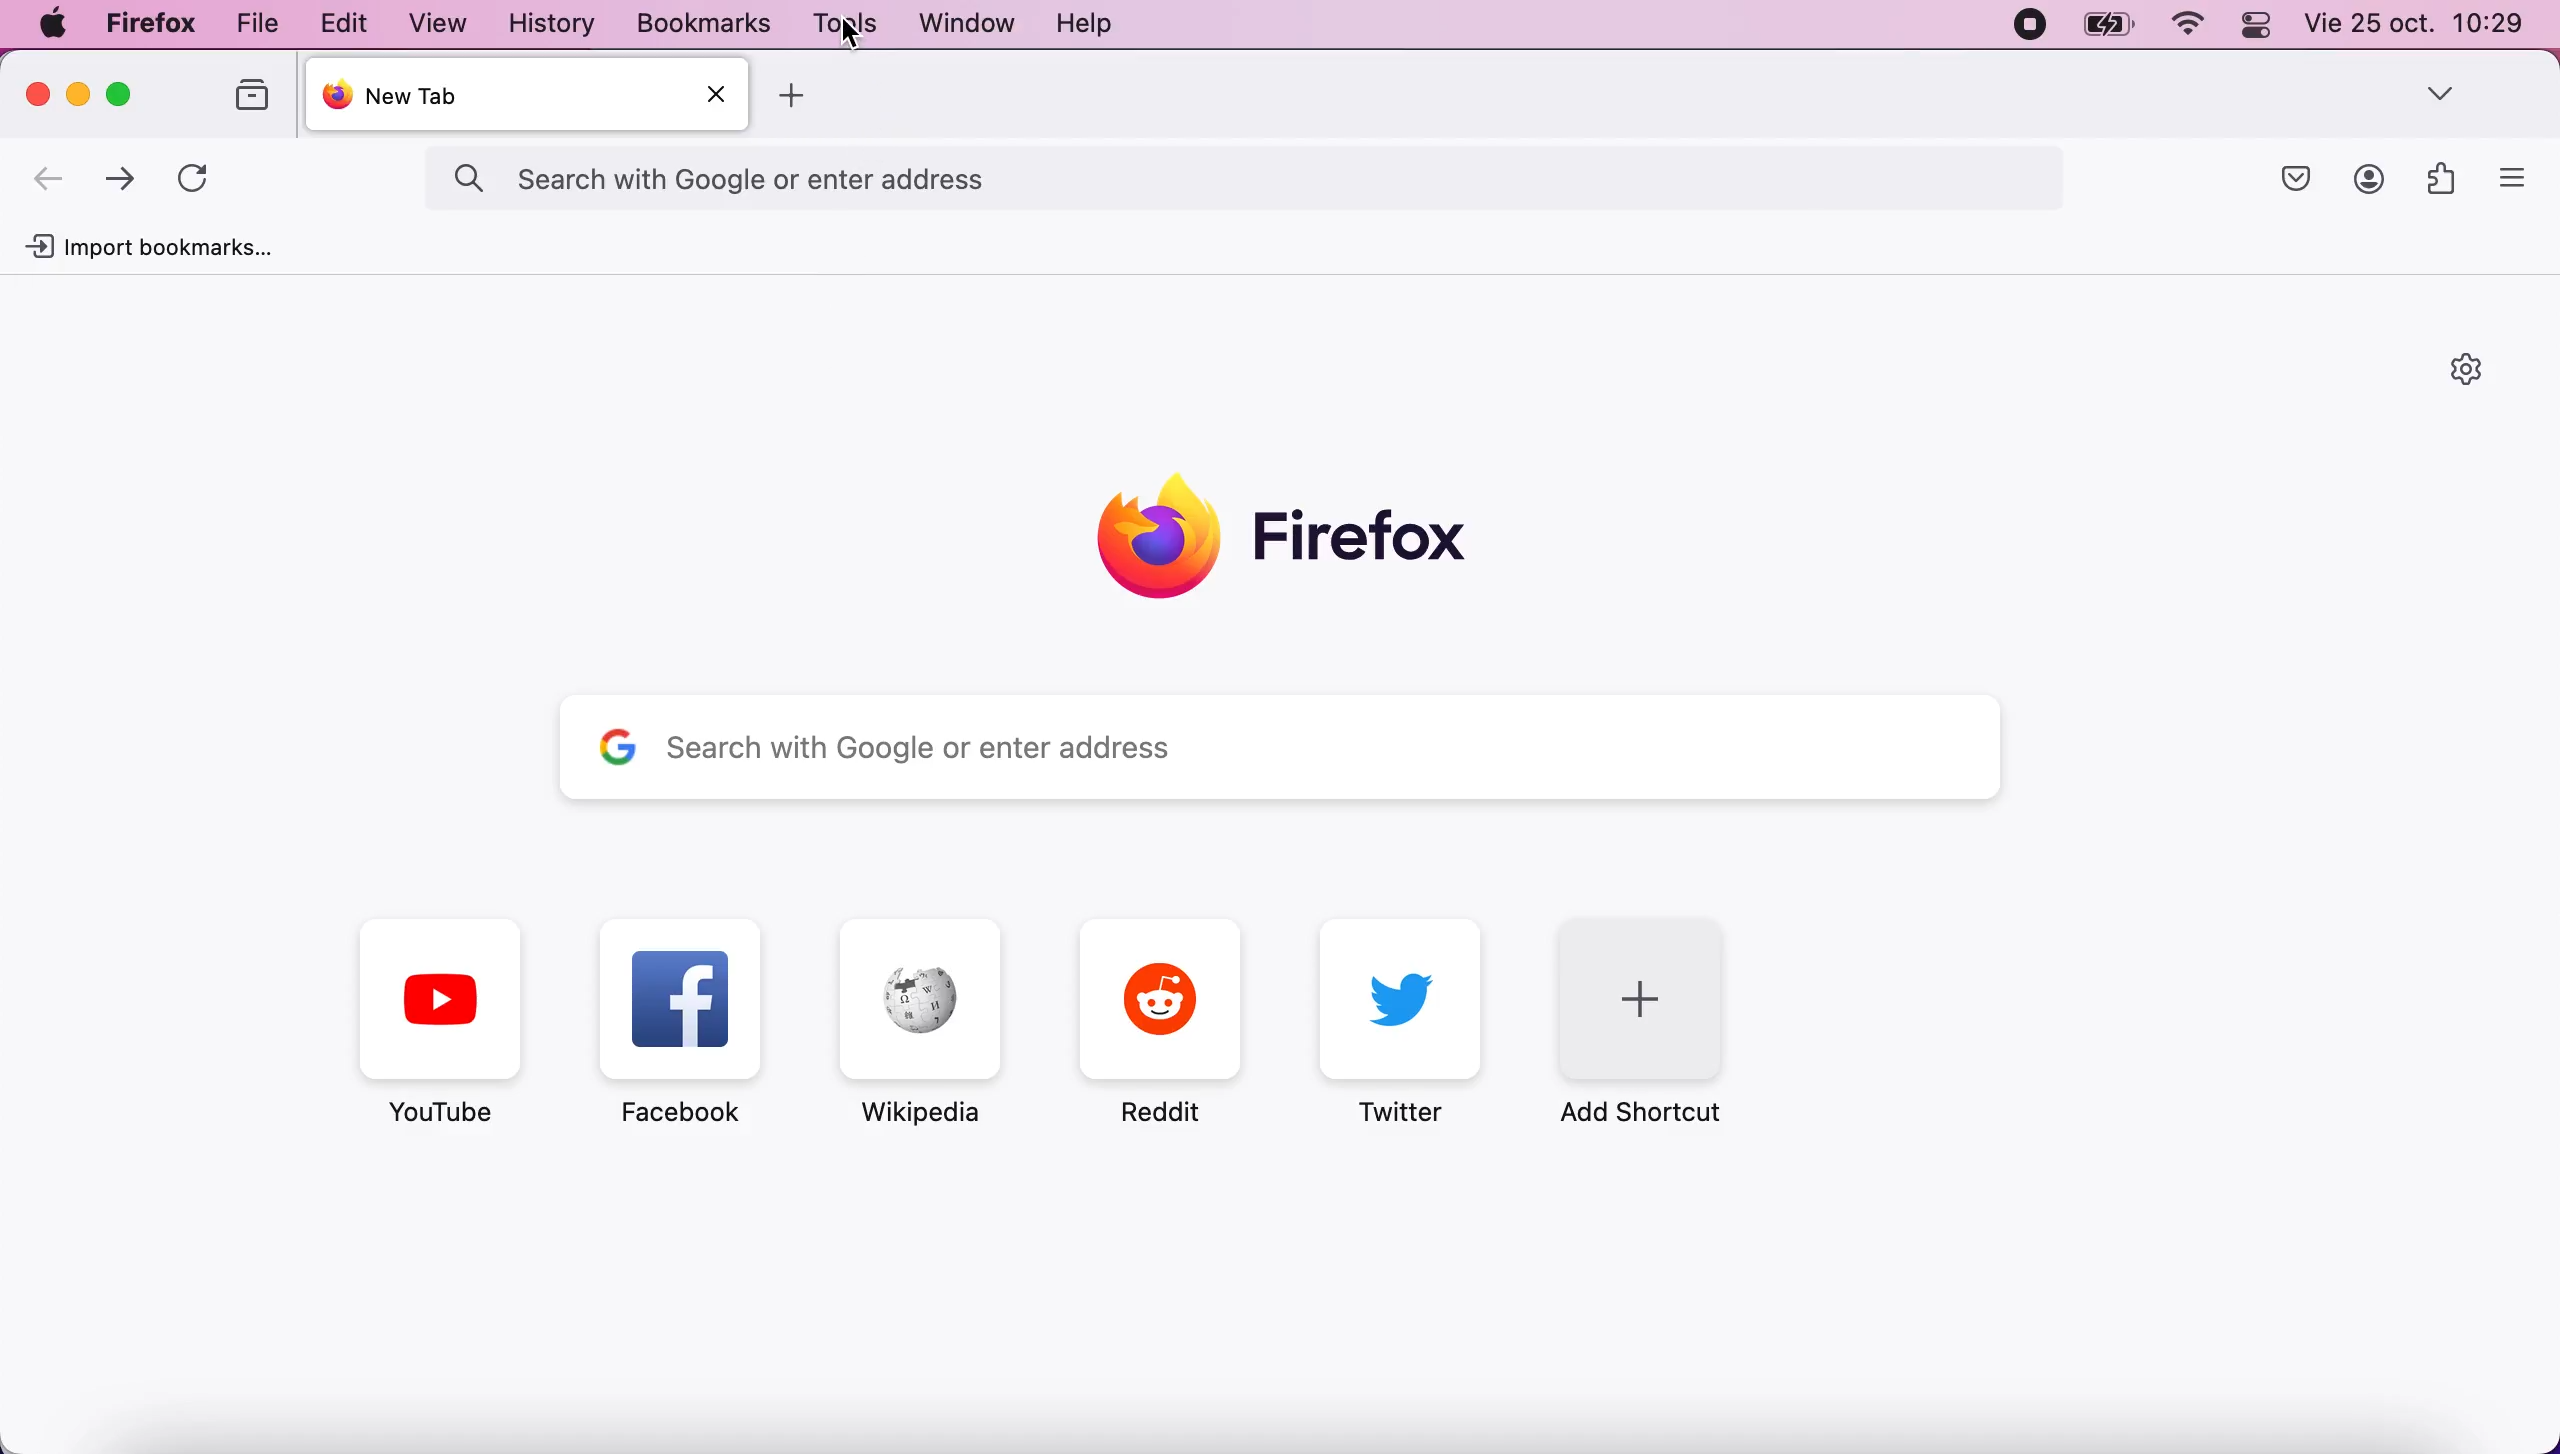 This screenshot has width=2560, height=1454. What do you see at coordinates (2257, 27) in the screenshot?
I see `Toggle` at bounding box center [2257, 27].